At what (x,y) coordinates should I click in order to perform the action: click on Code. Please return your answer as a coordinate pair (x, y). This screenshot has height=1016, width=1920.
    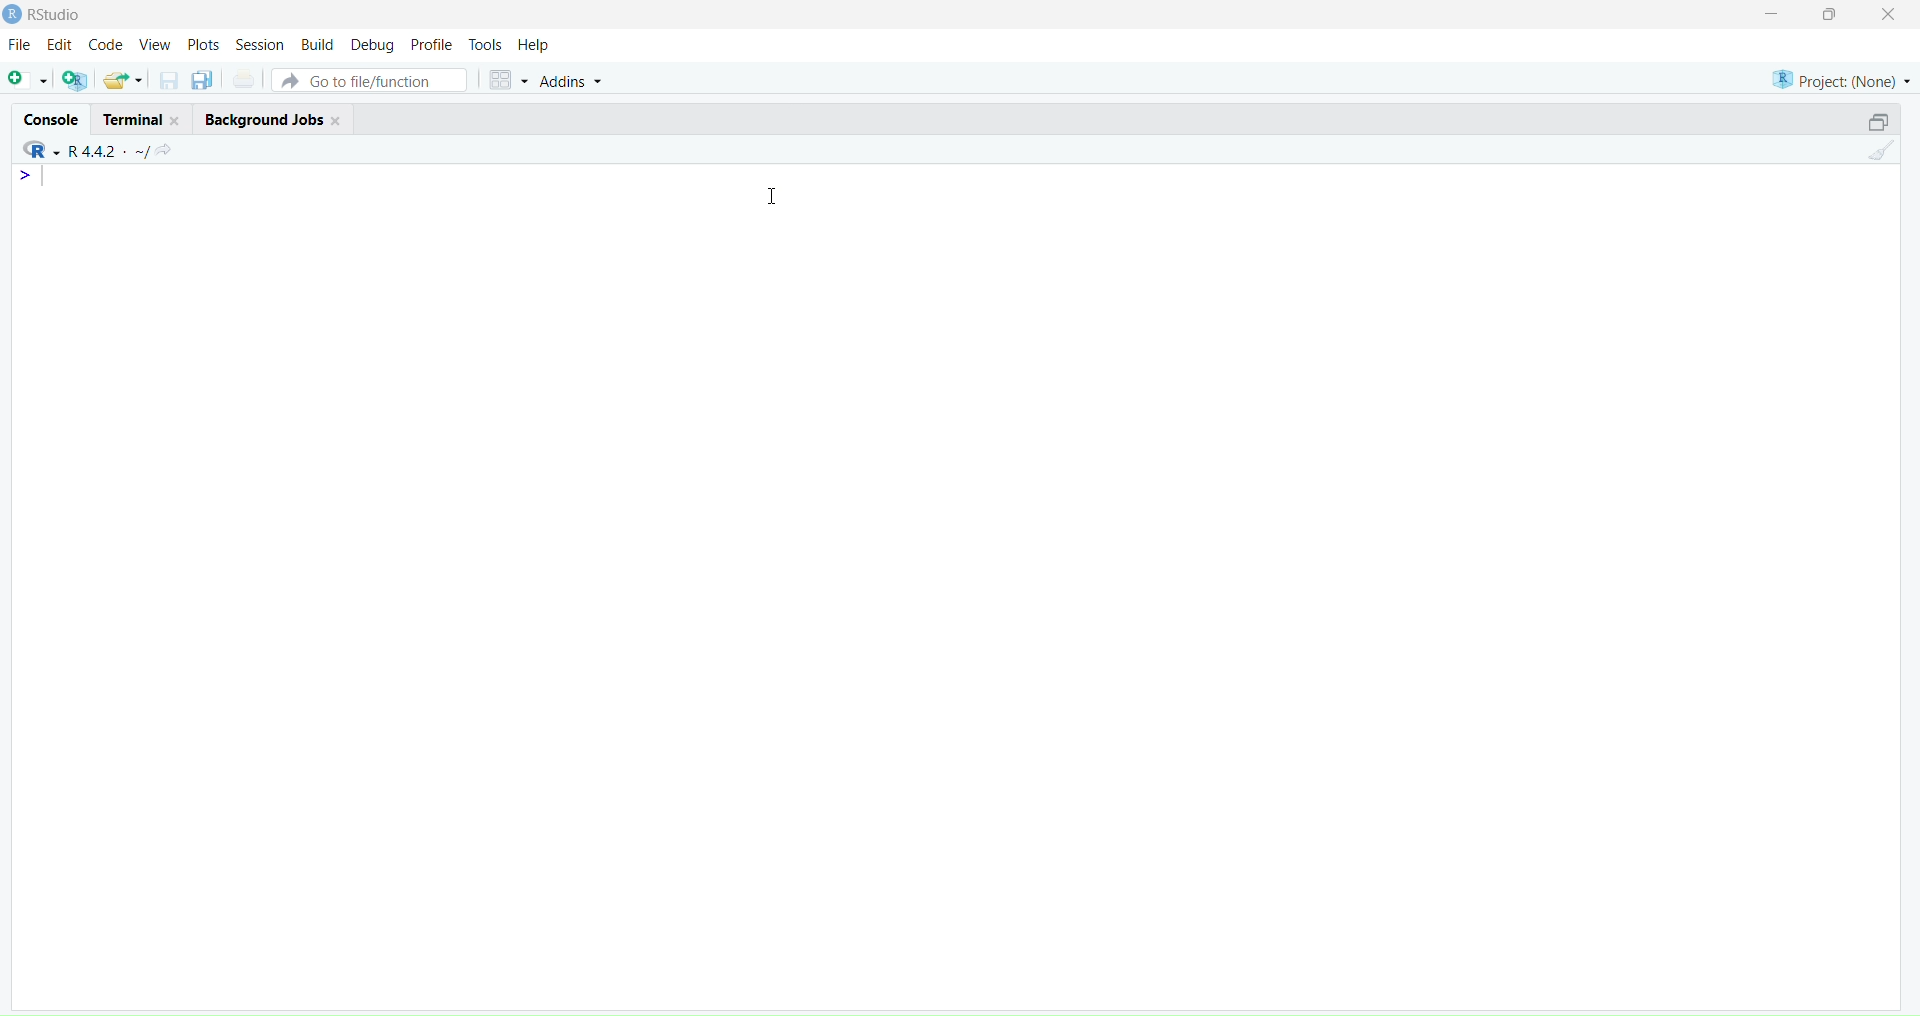
    Looking at the image, I should click on (107, 45).